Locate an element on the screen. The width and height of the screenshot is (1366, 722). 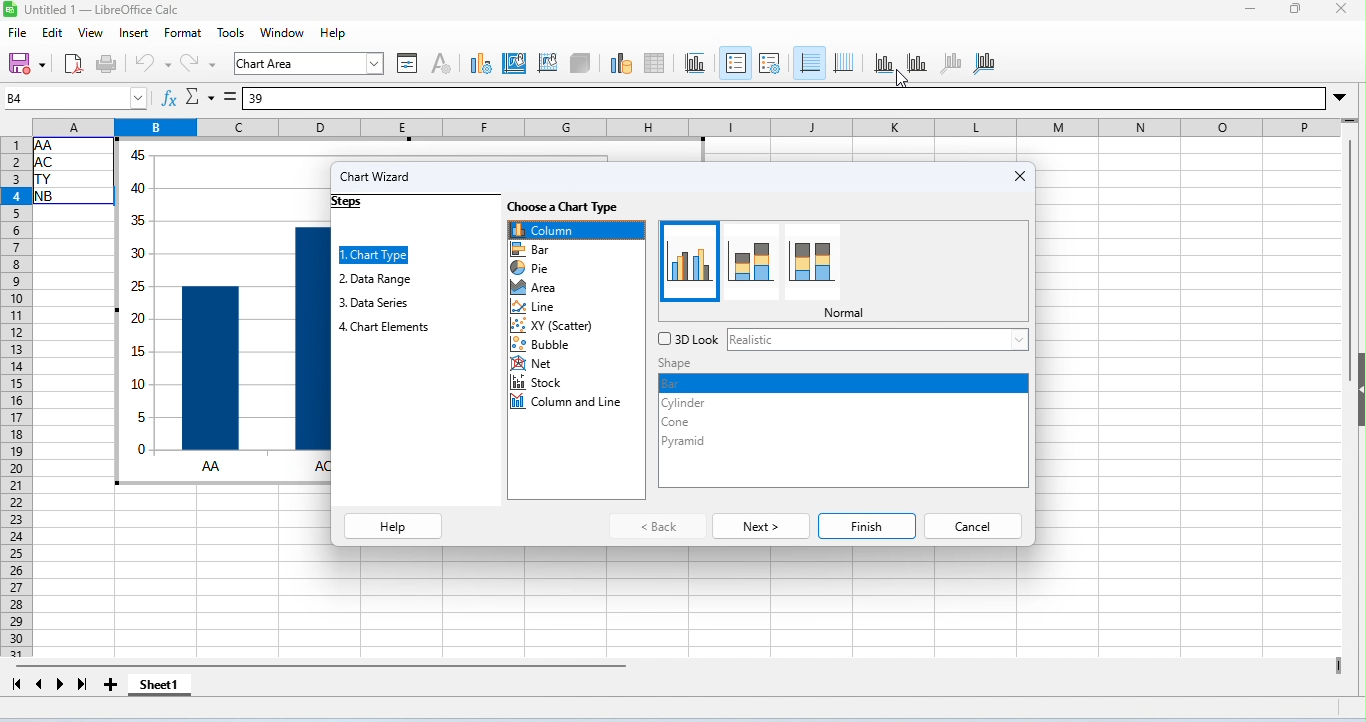
function wizard is located at coordinates (171, 98).